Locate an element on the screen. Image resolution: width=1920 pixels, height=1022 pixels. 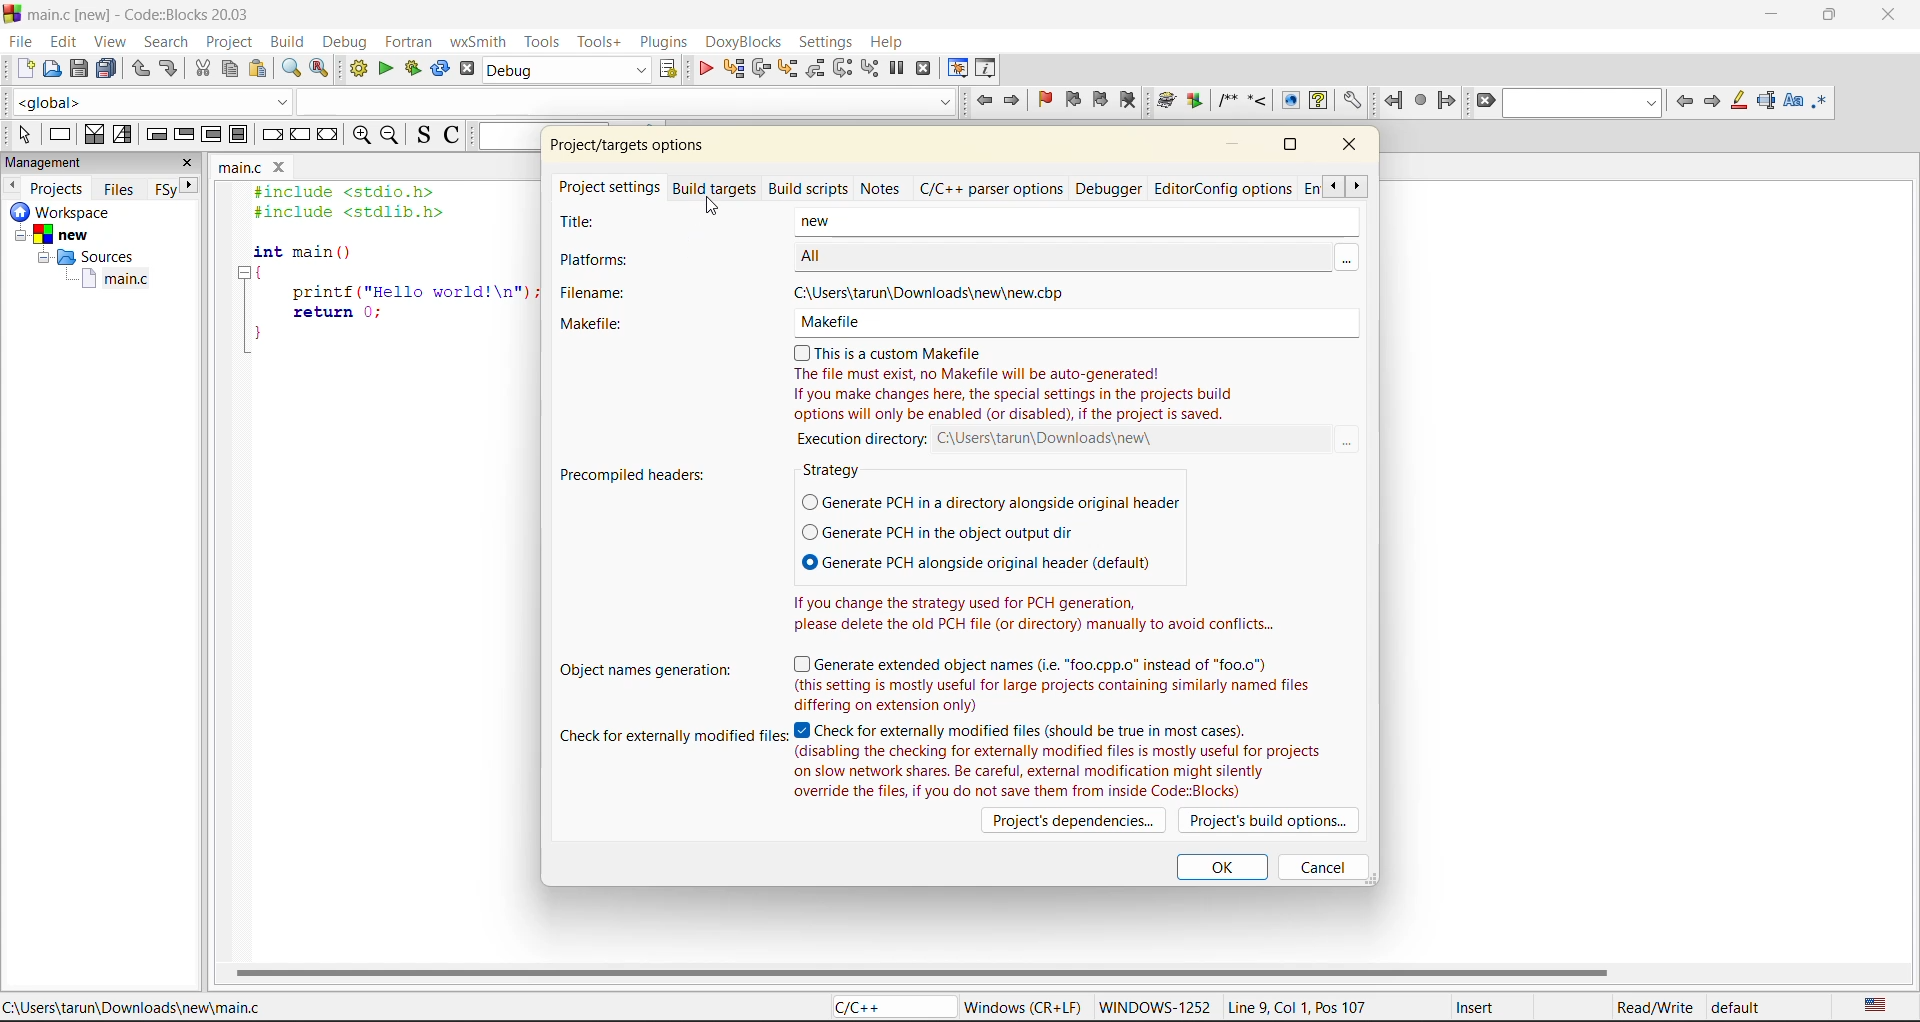
next line is located at coordinates (761, 67).